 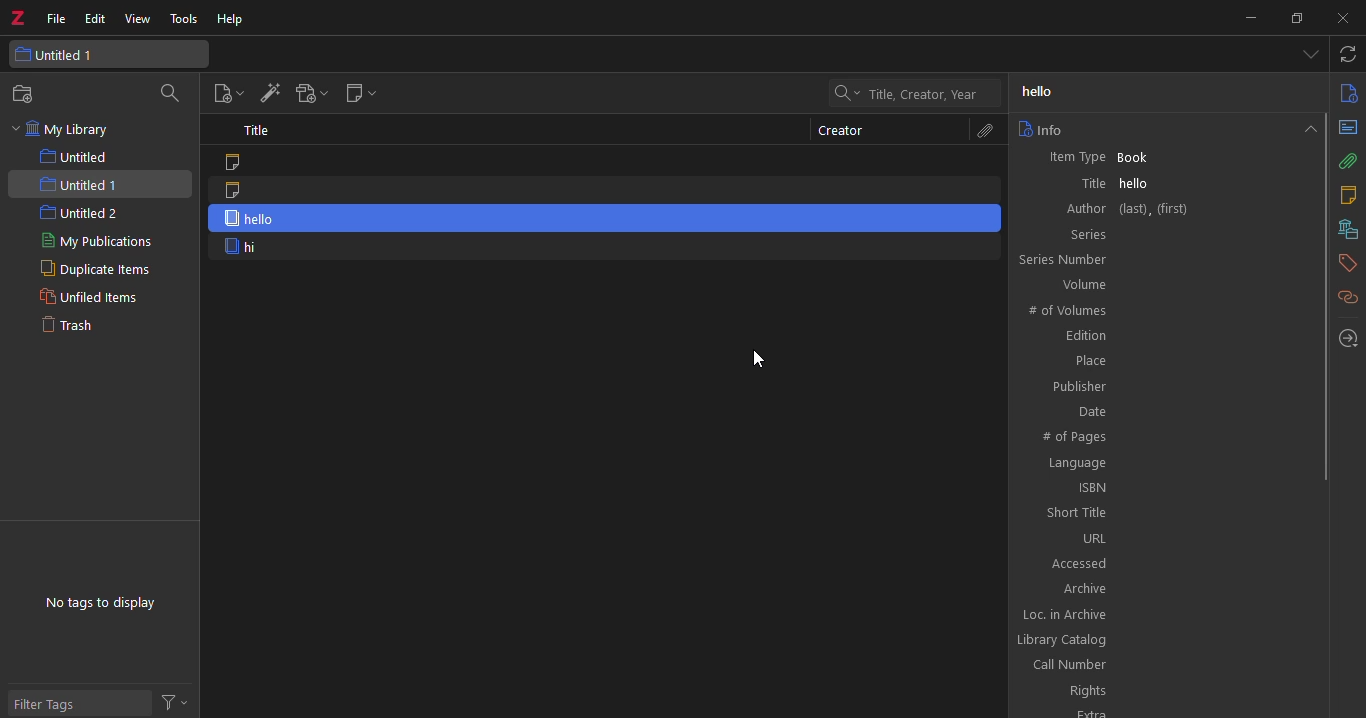 What do you see at coordinates (1348, 127) in the screenshot?
I see `abstract` at bounding box center [1348, 127].